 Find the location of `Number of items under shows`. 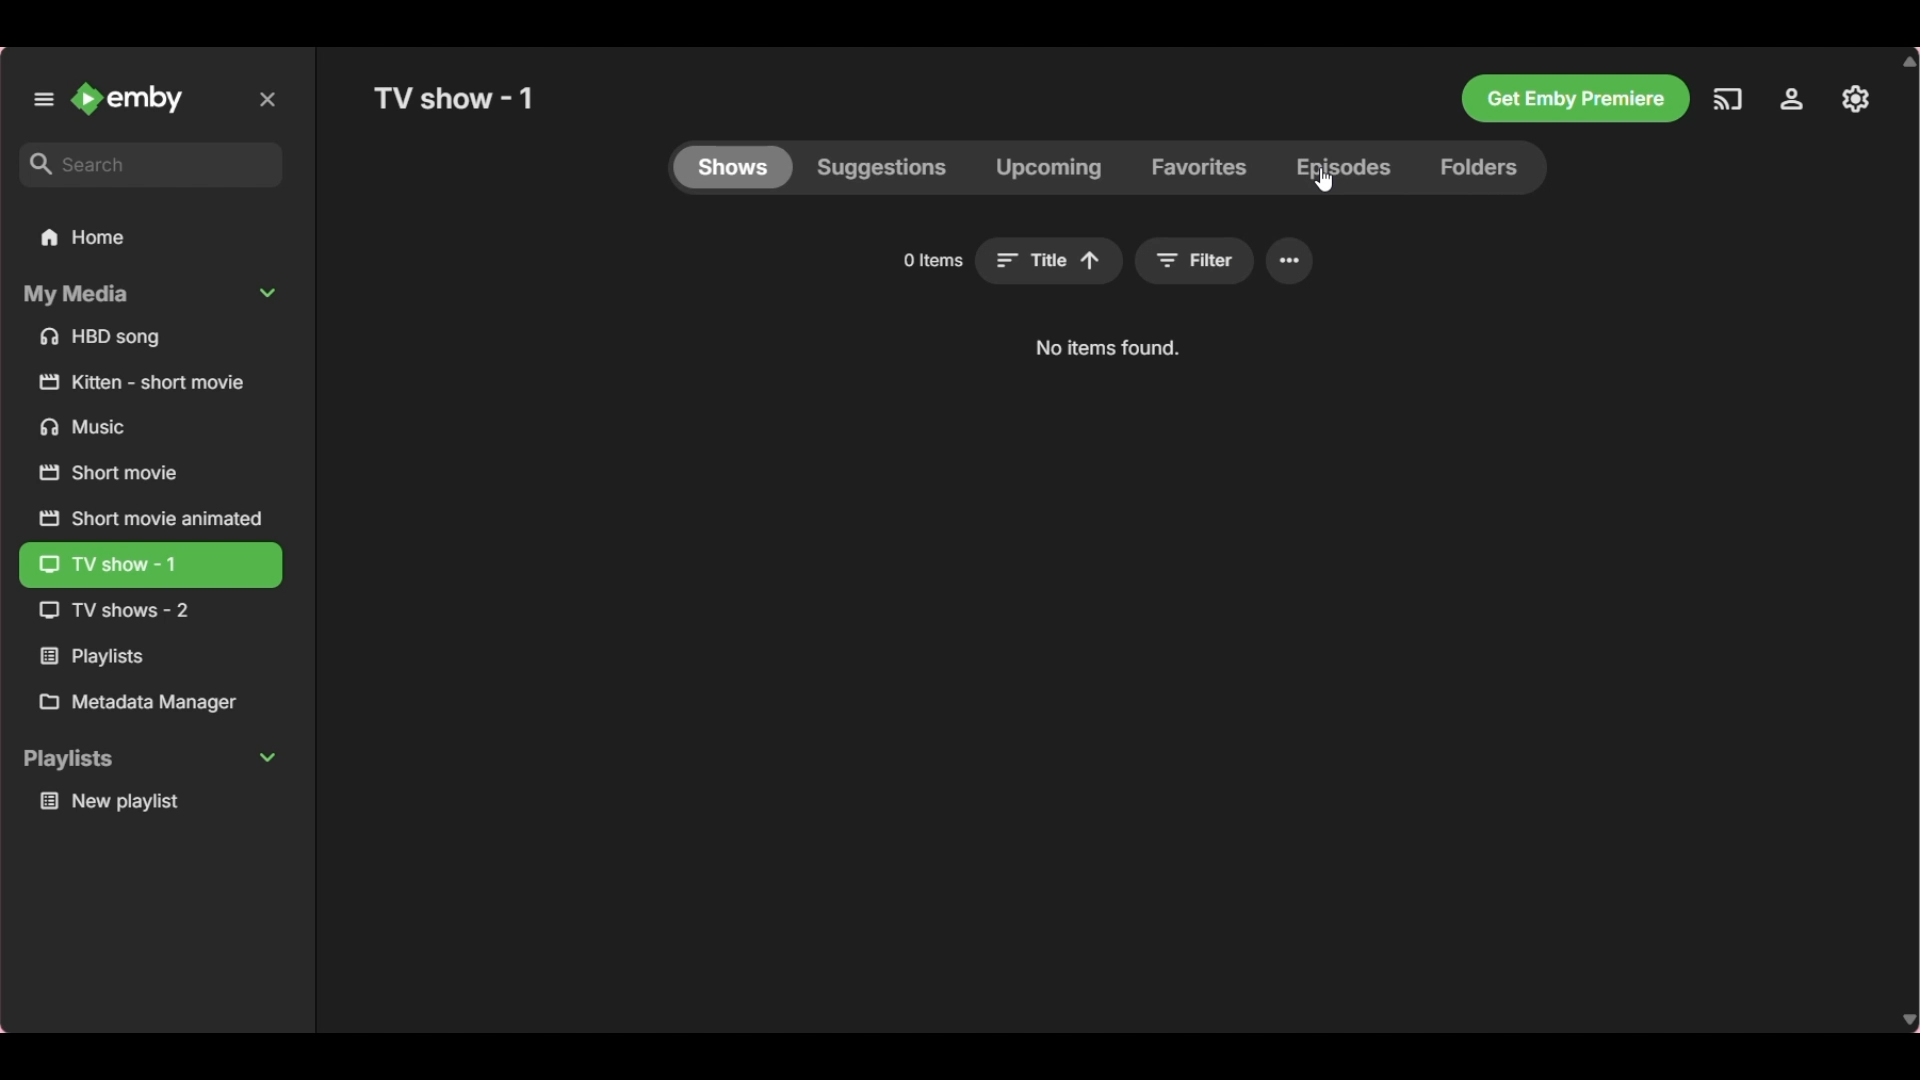

Number of items under shows is located at coordinates (931, 260).